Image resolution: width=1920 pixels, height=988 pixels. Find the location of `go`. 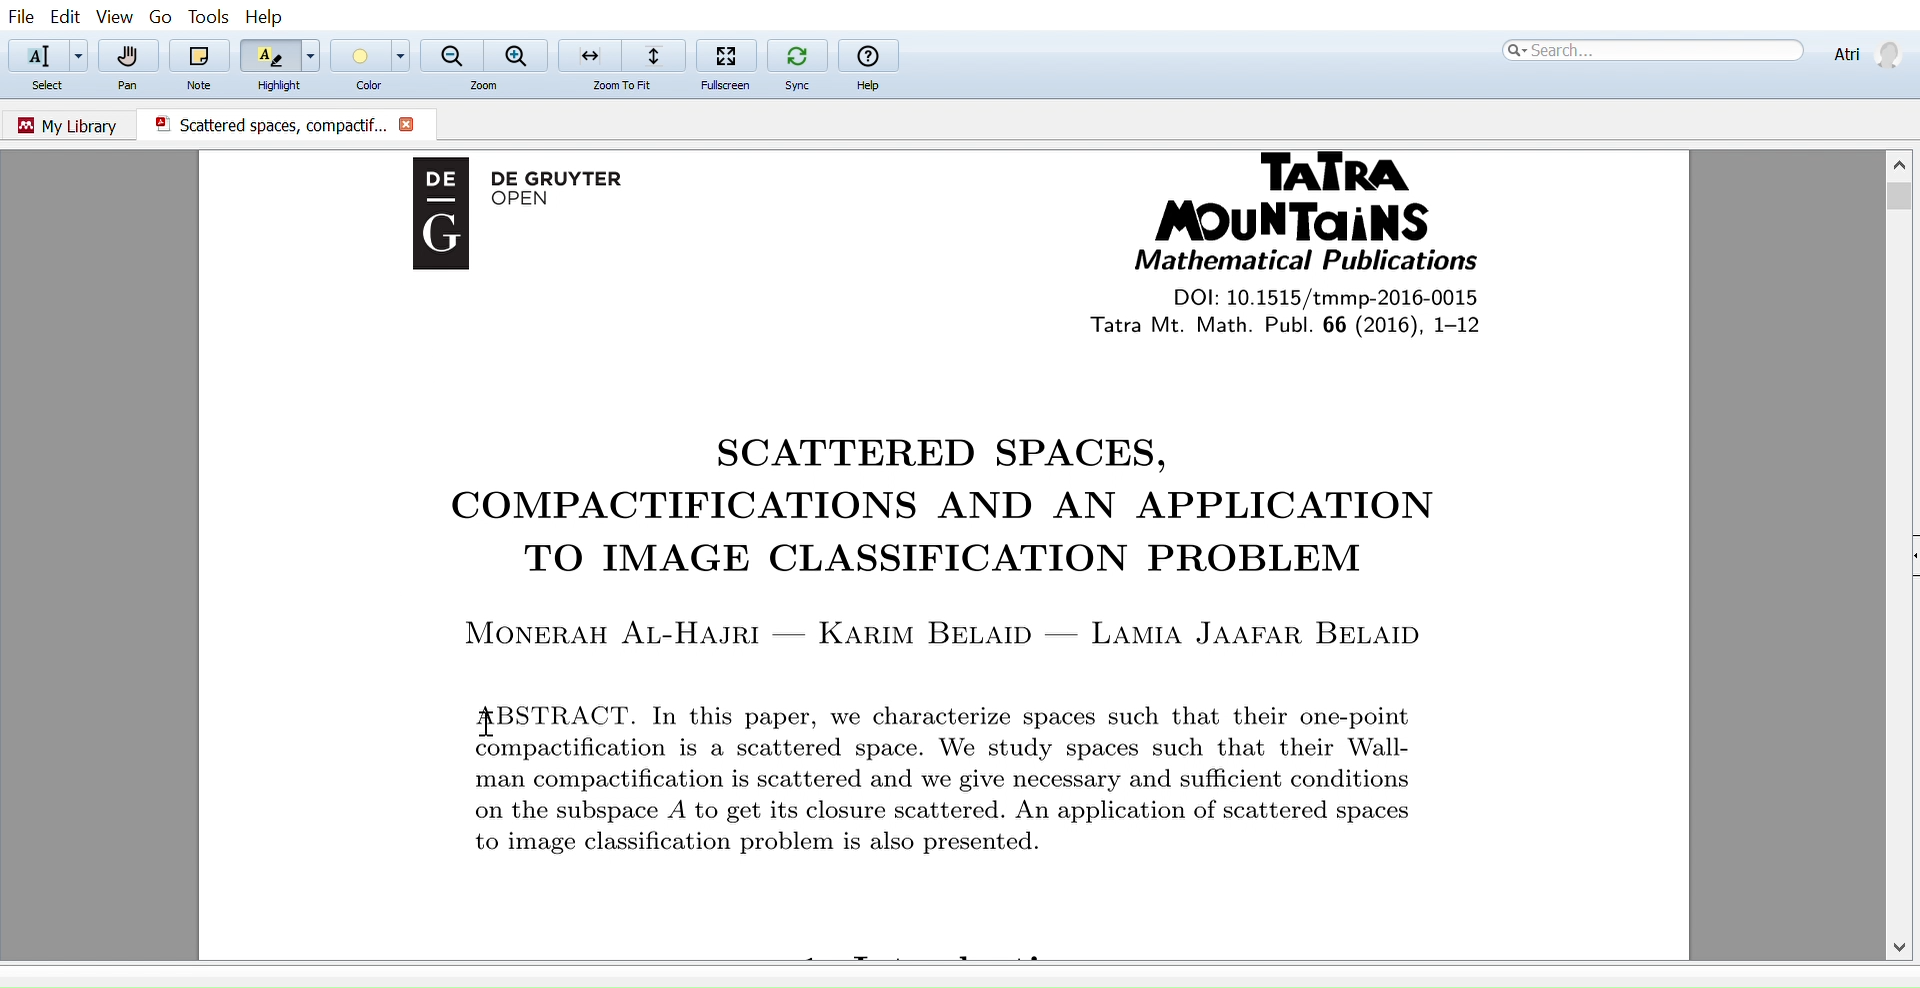

go is located at coordinates (161, 18).